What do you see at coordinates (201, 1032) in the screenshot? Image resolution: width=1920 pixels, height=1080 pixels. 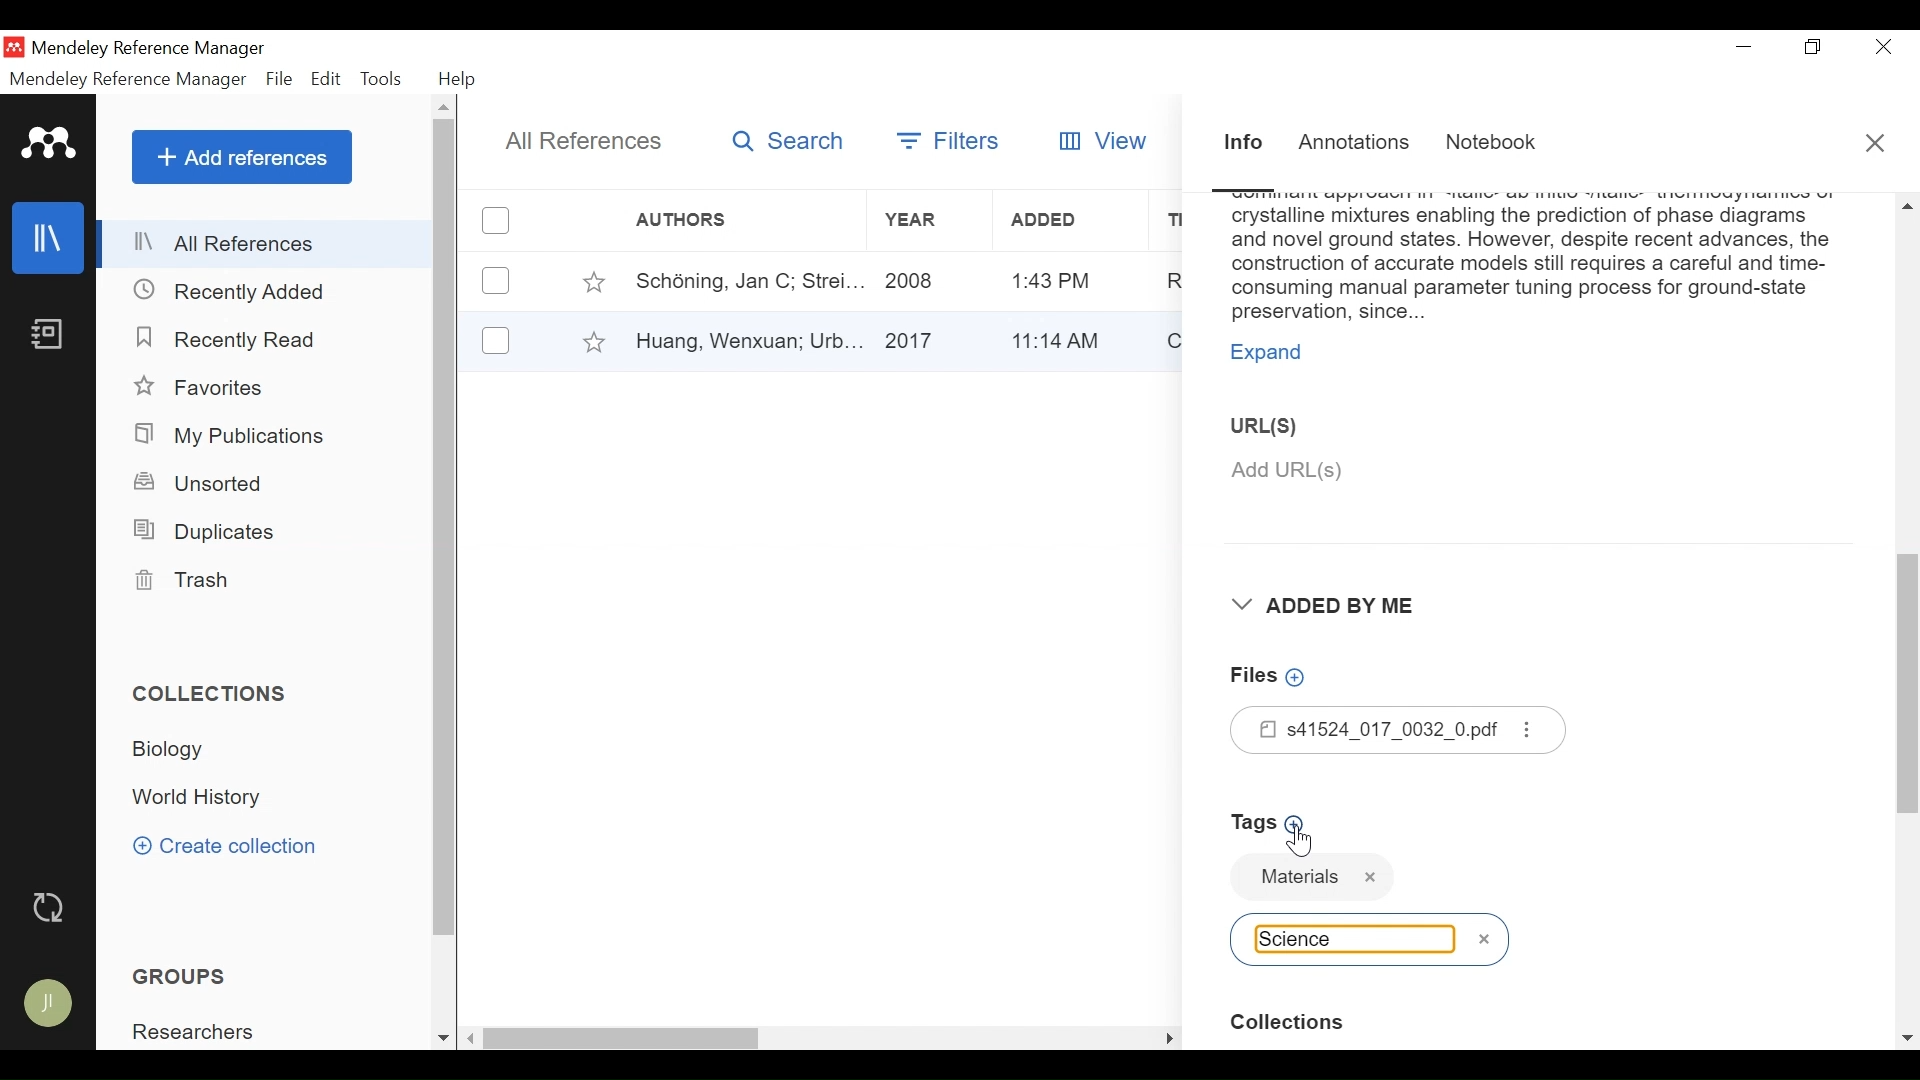 I see `Group` at bounding box center [201, 1032].